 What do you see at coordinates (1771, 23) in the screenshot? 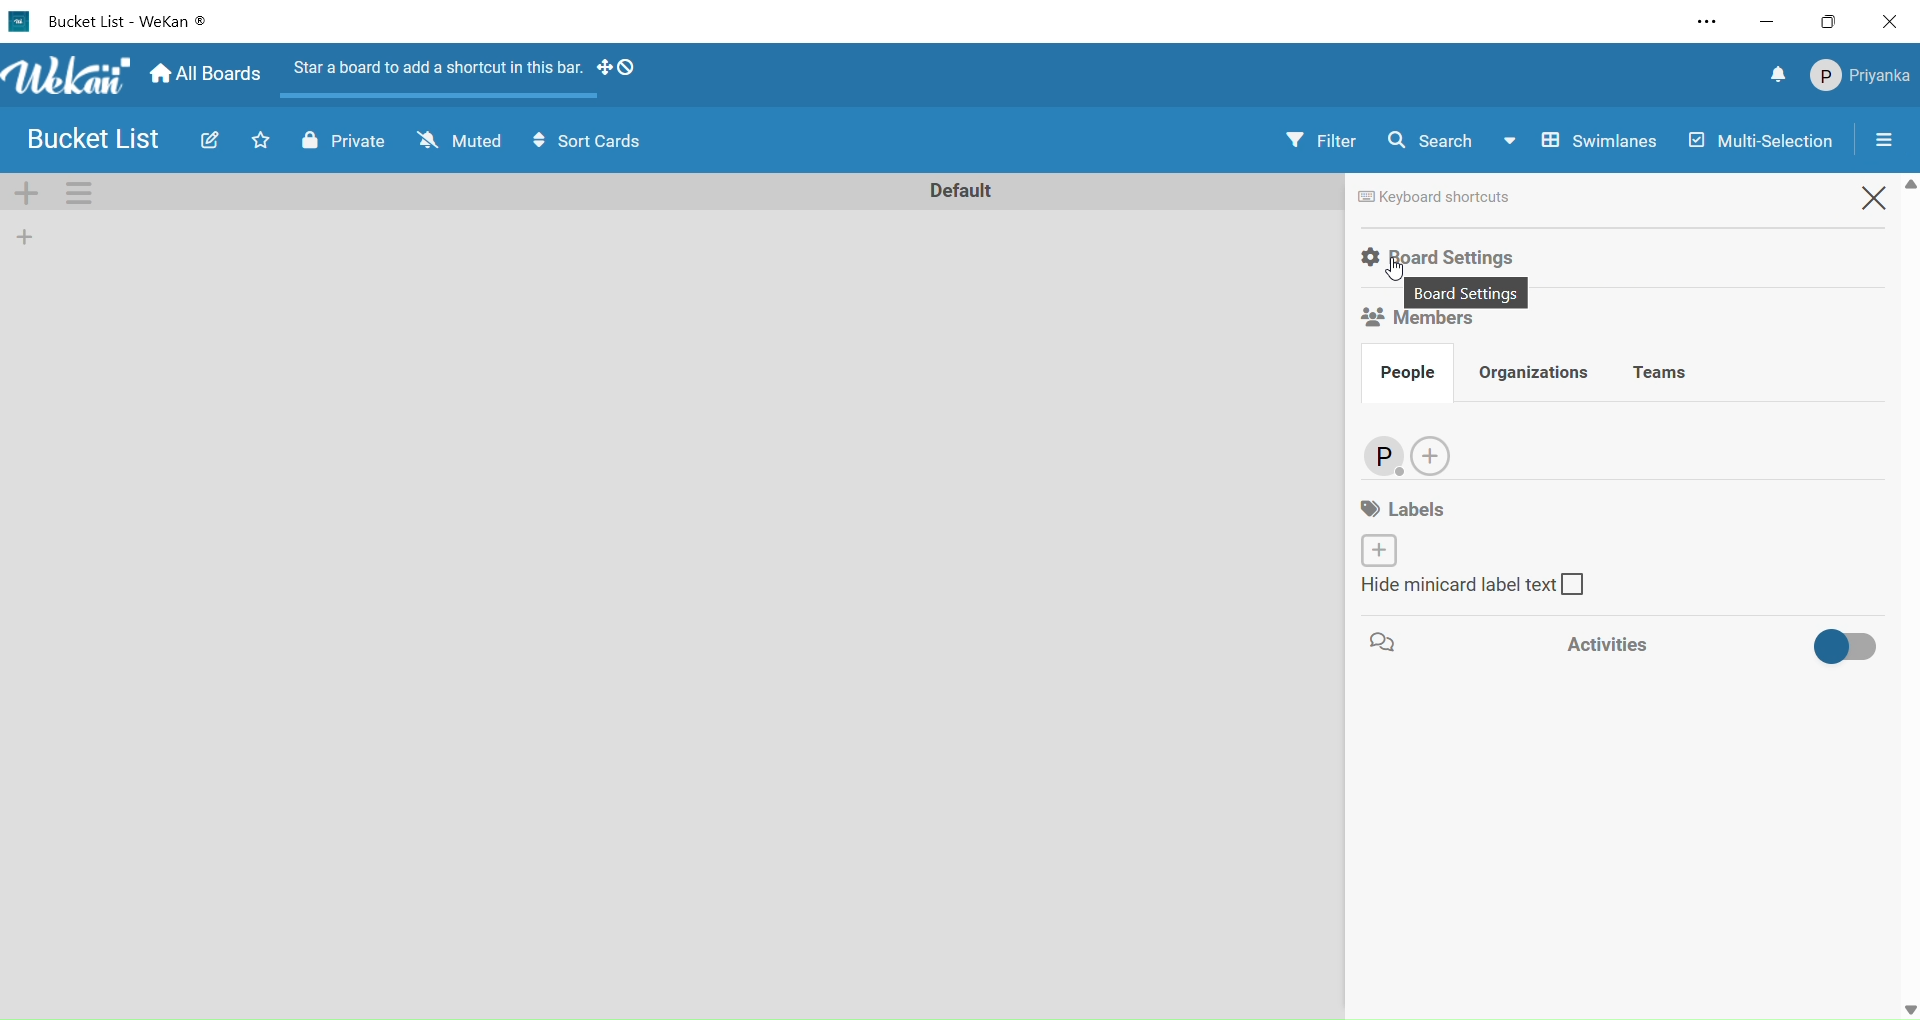
I see `minimize` at bounding box center [1771, 23].